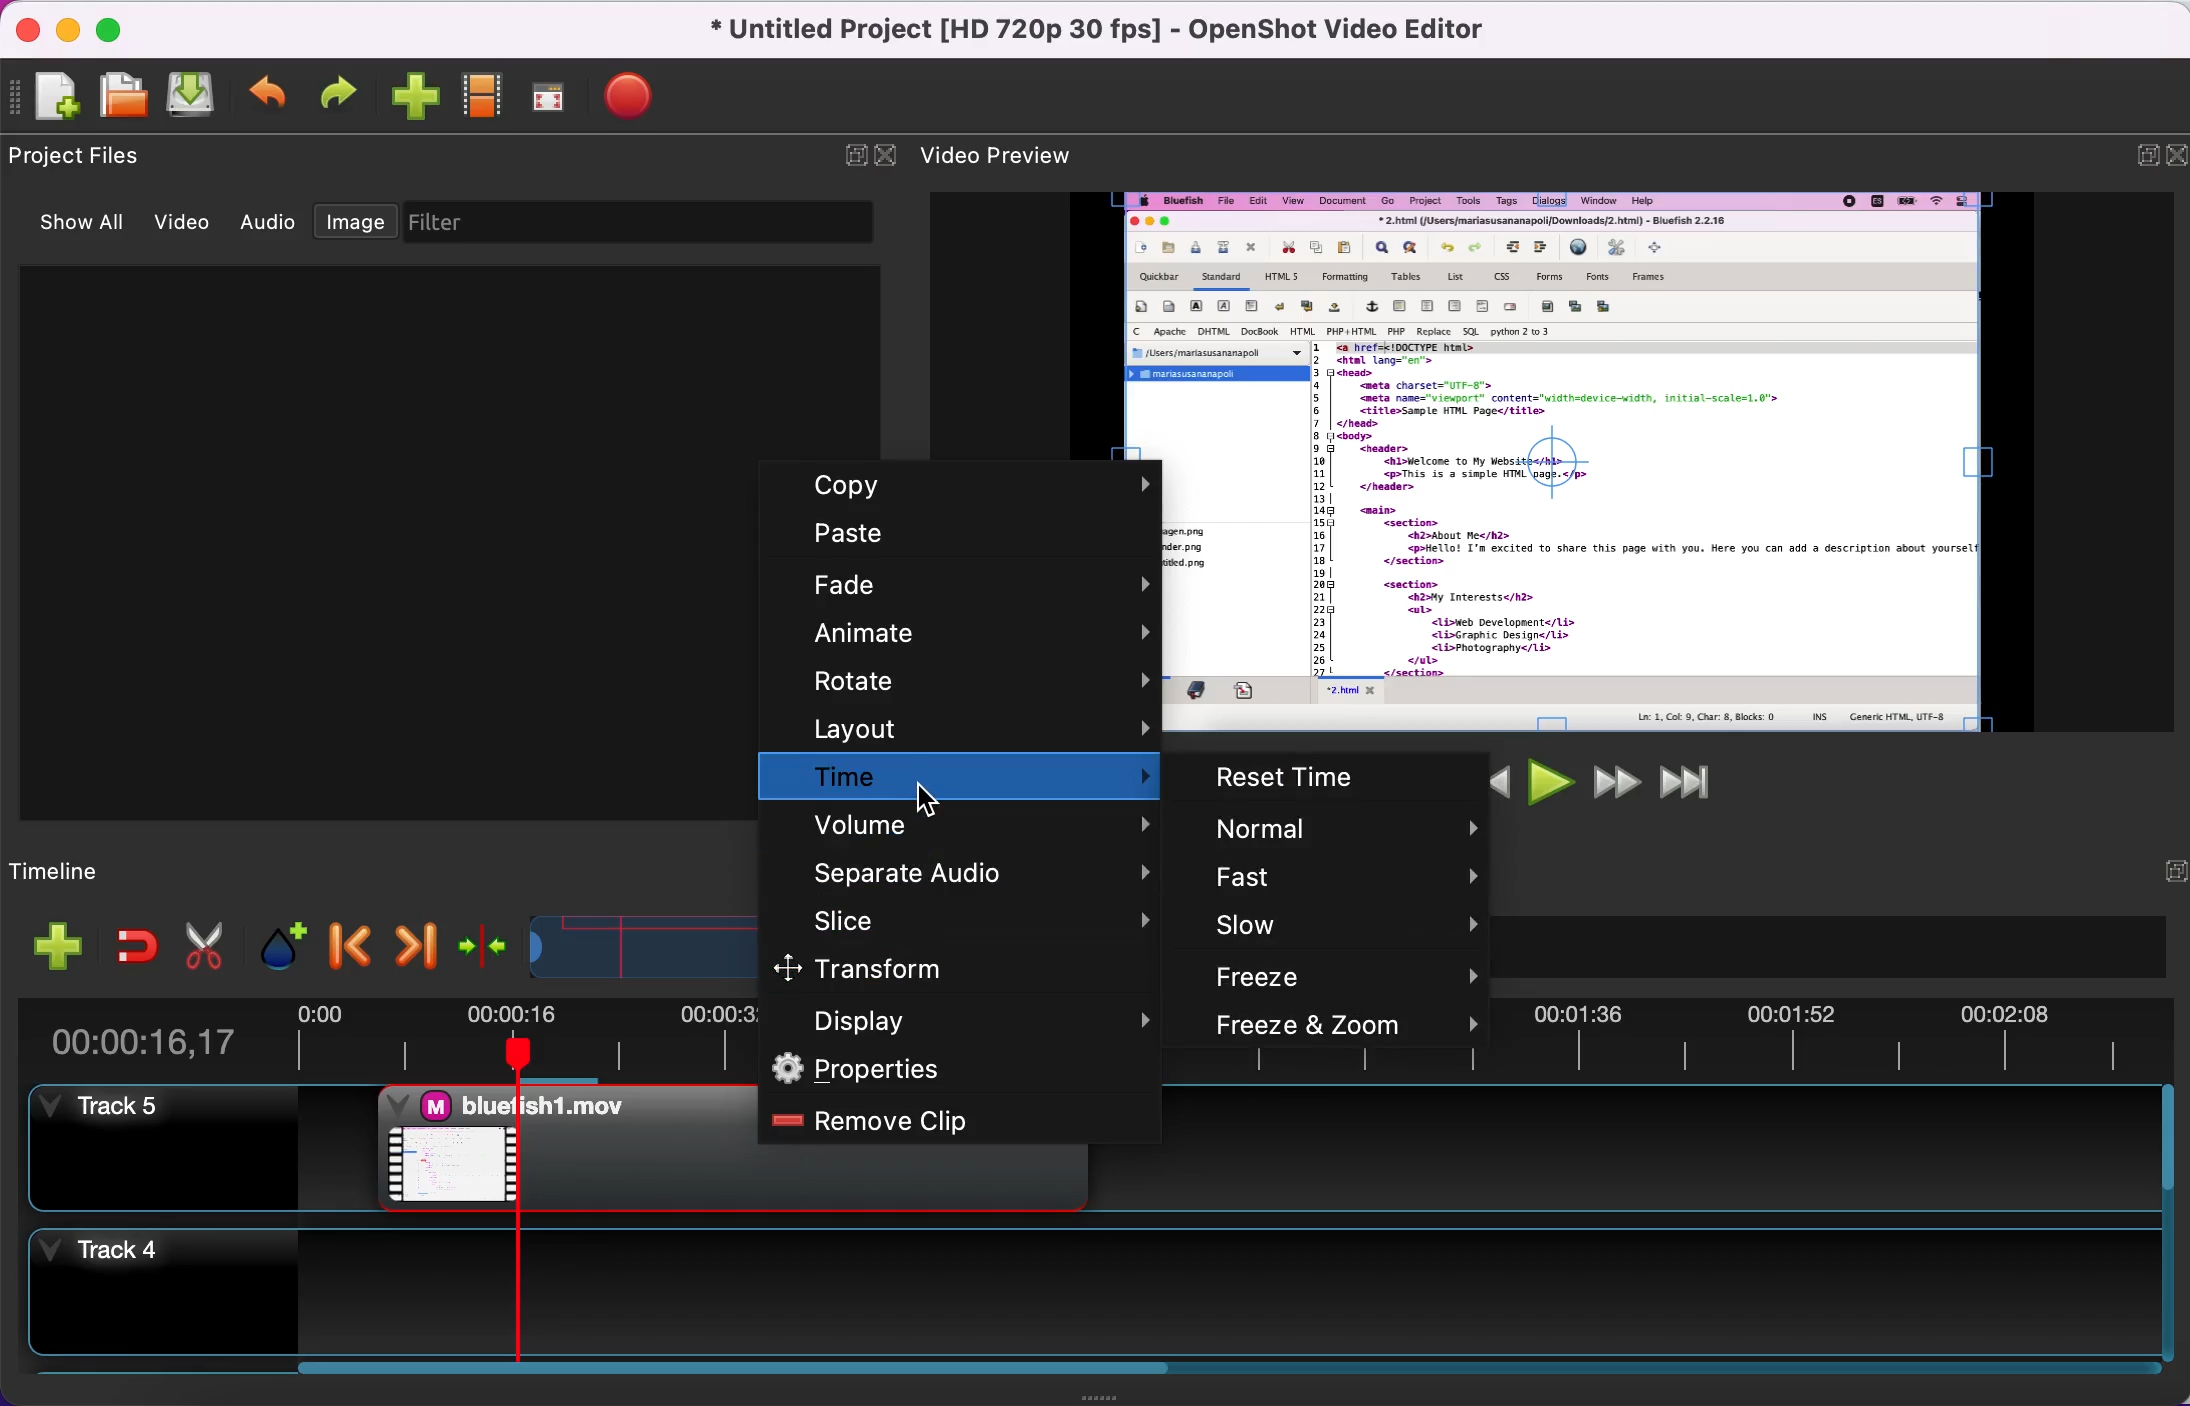 The width and height of the screenshot is (2190, 1406). What do you see at coordinates (965, 867) in the screenshot?
I see `separate audio` at bounding box center [965, 867].